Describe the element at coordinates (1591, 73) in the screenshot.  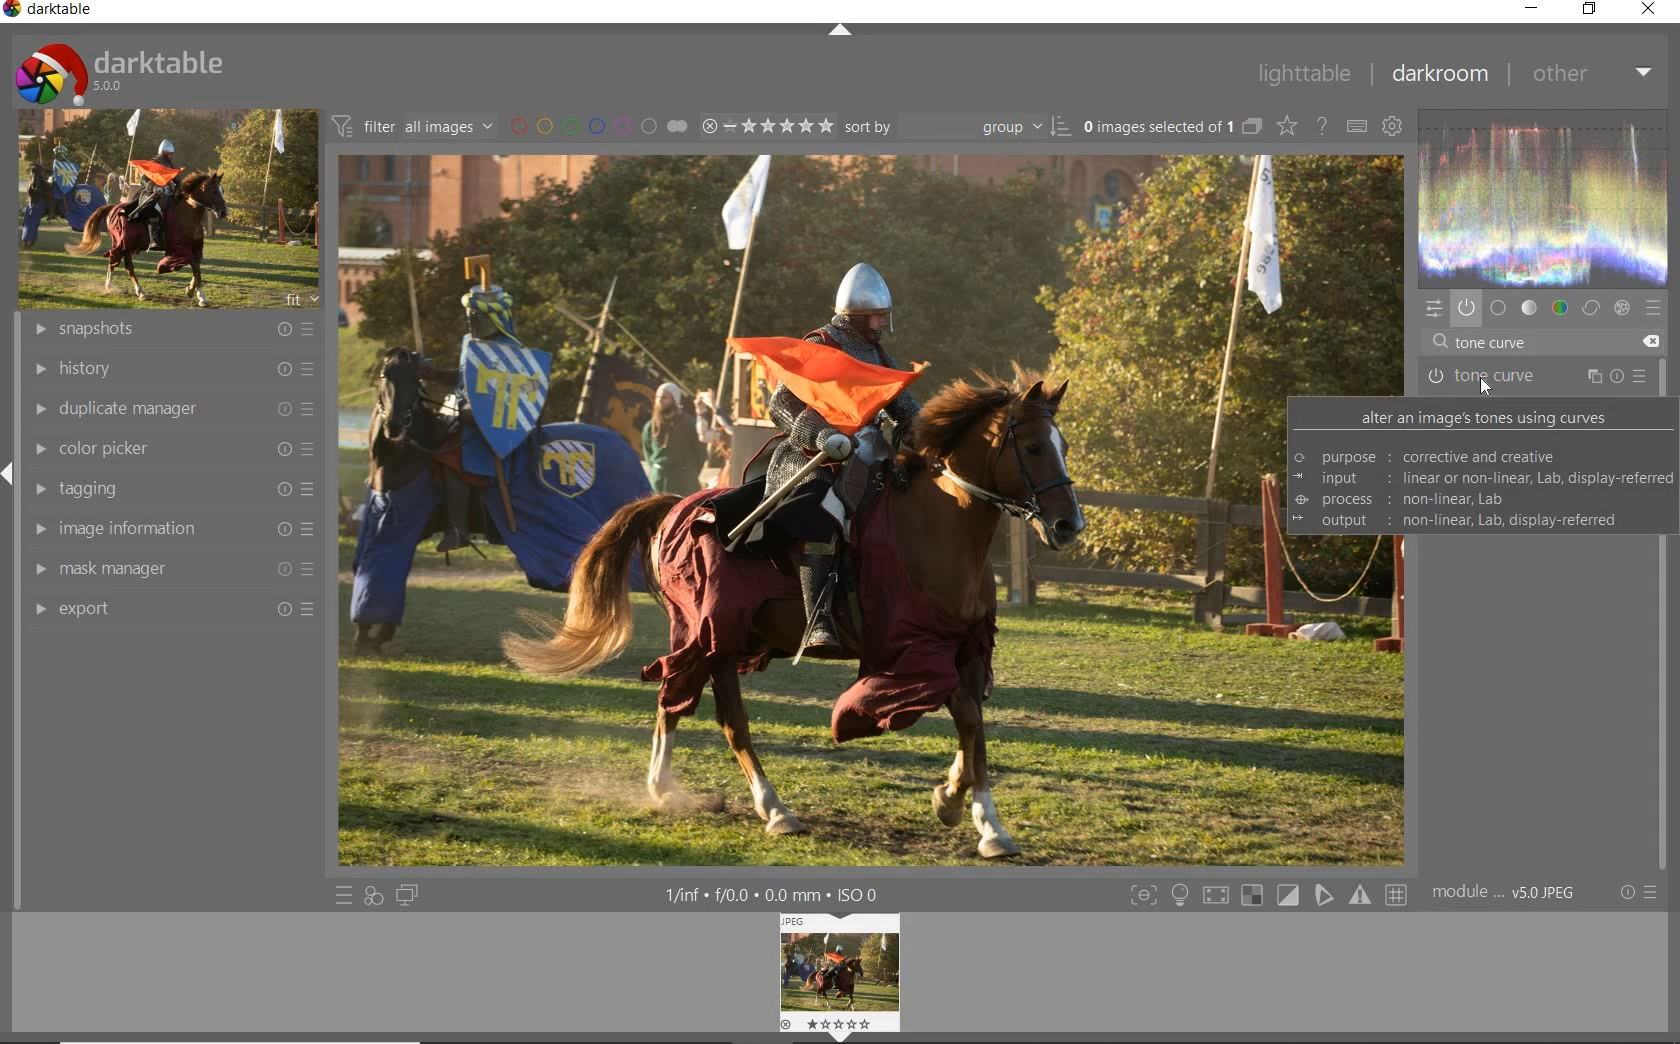
I see `other` at that location.